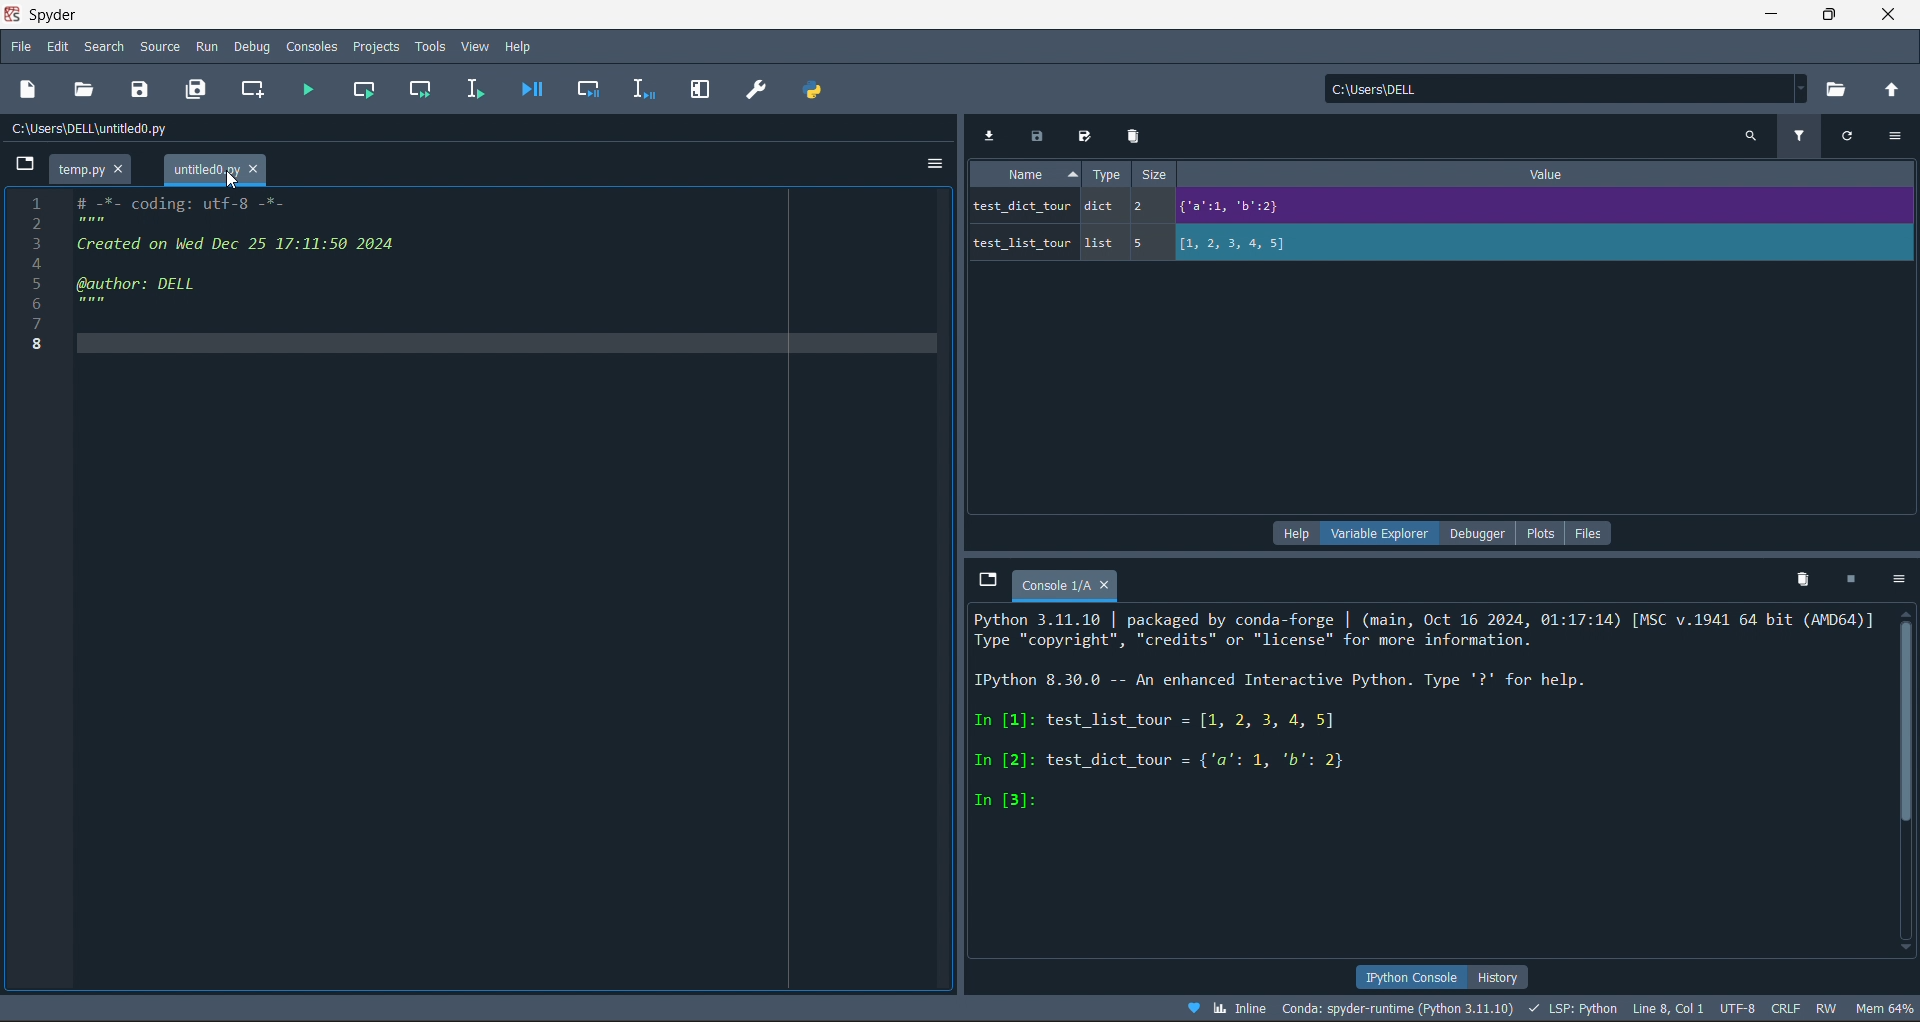  What do you see at coordinates (102, 47) in the screenshot?
I see `search` at bounding box center [102, 47].